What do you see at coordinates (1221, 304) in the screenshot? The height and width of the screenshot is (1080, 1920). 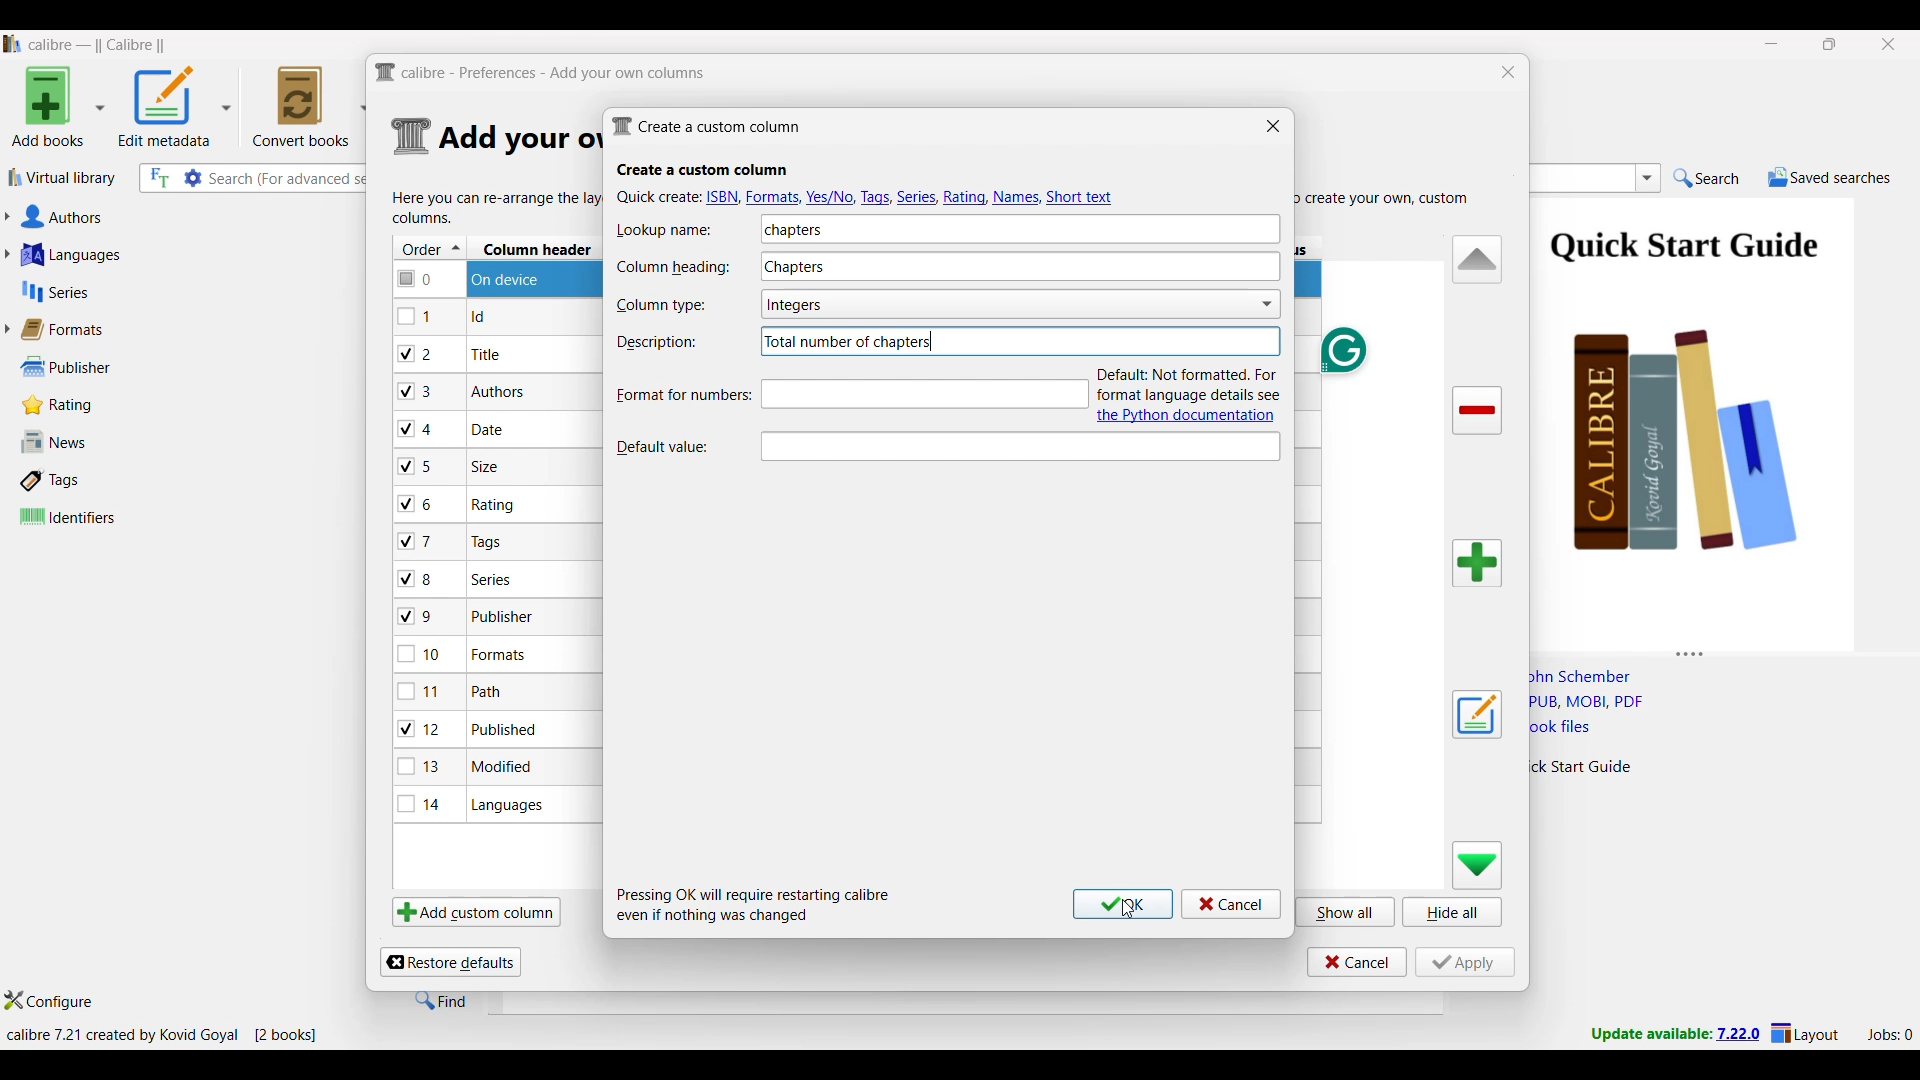 I see `Toggle for Show checkmarks` at bounding box center [1221, 304].